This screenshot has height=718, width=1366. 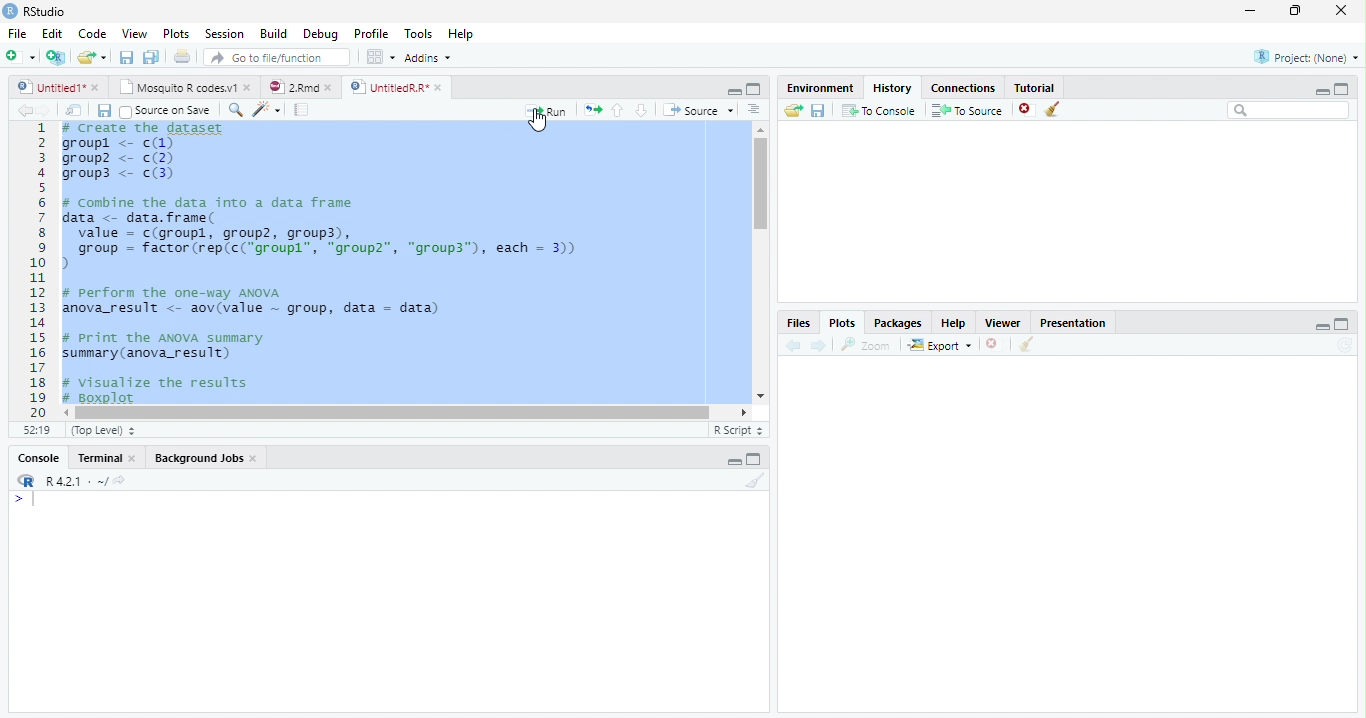 I want to click on Session, so click(x=225, y=34).